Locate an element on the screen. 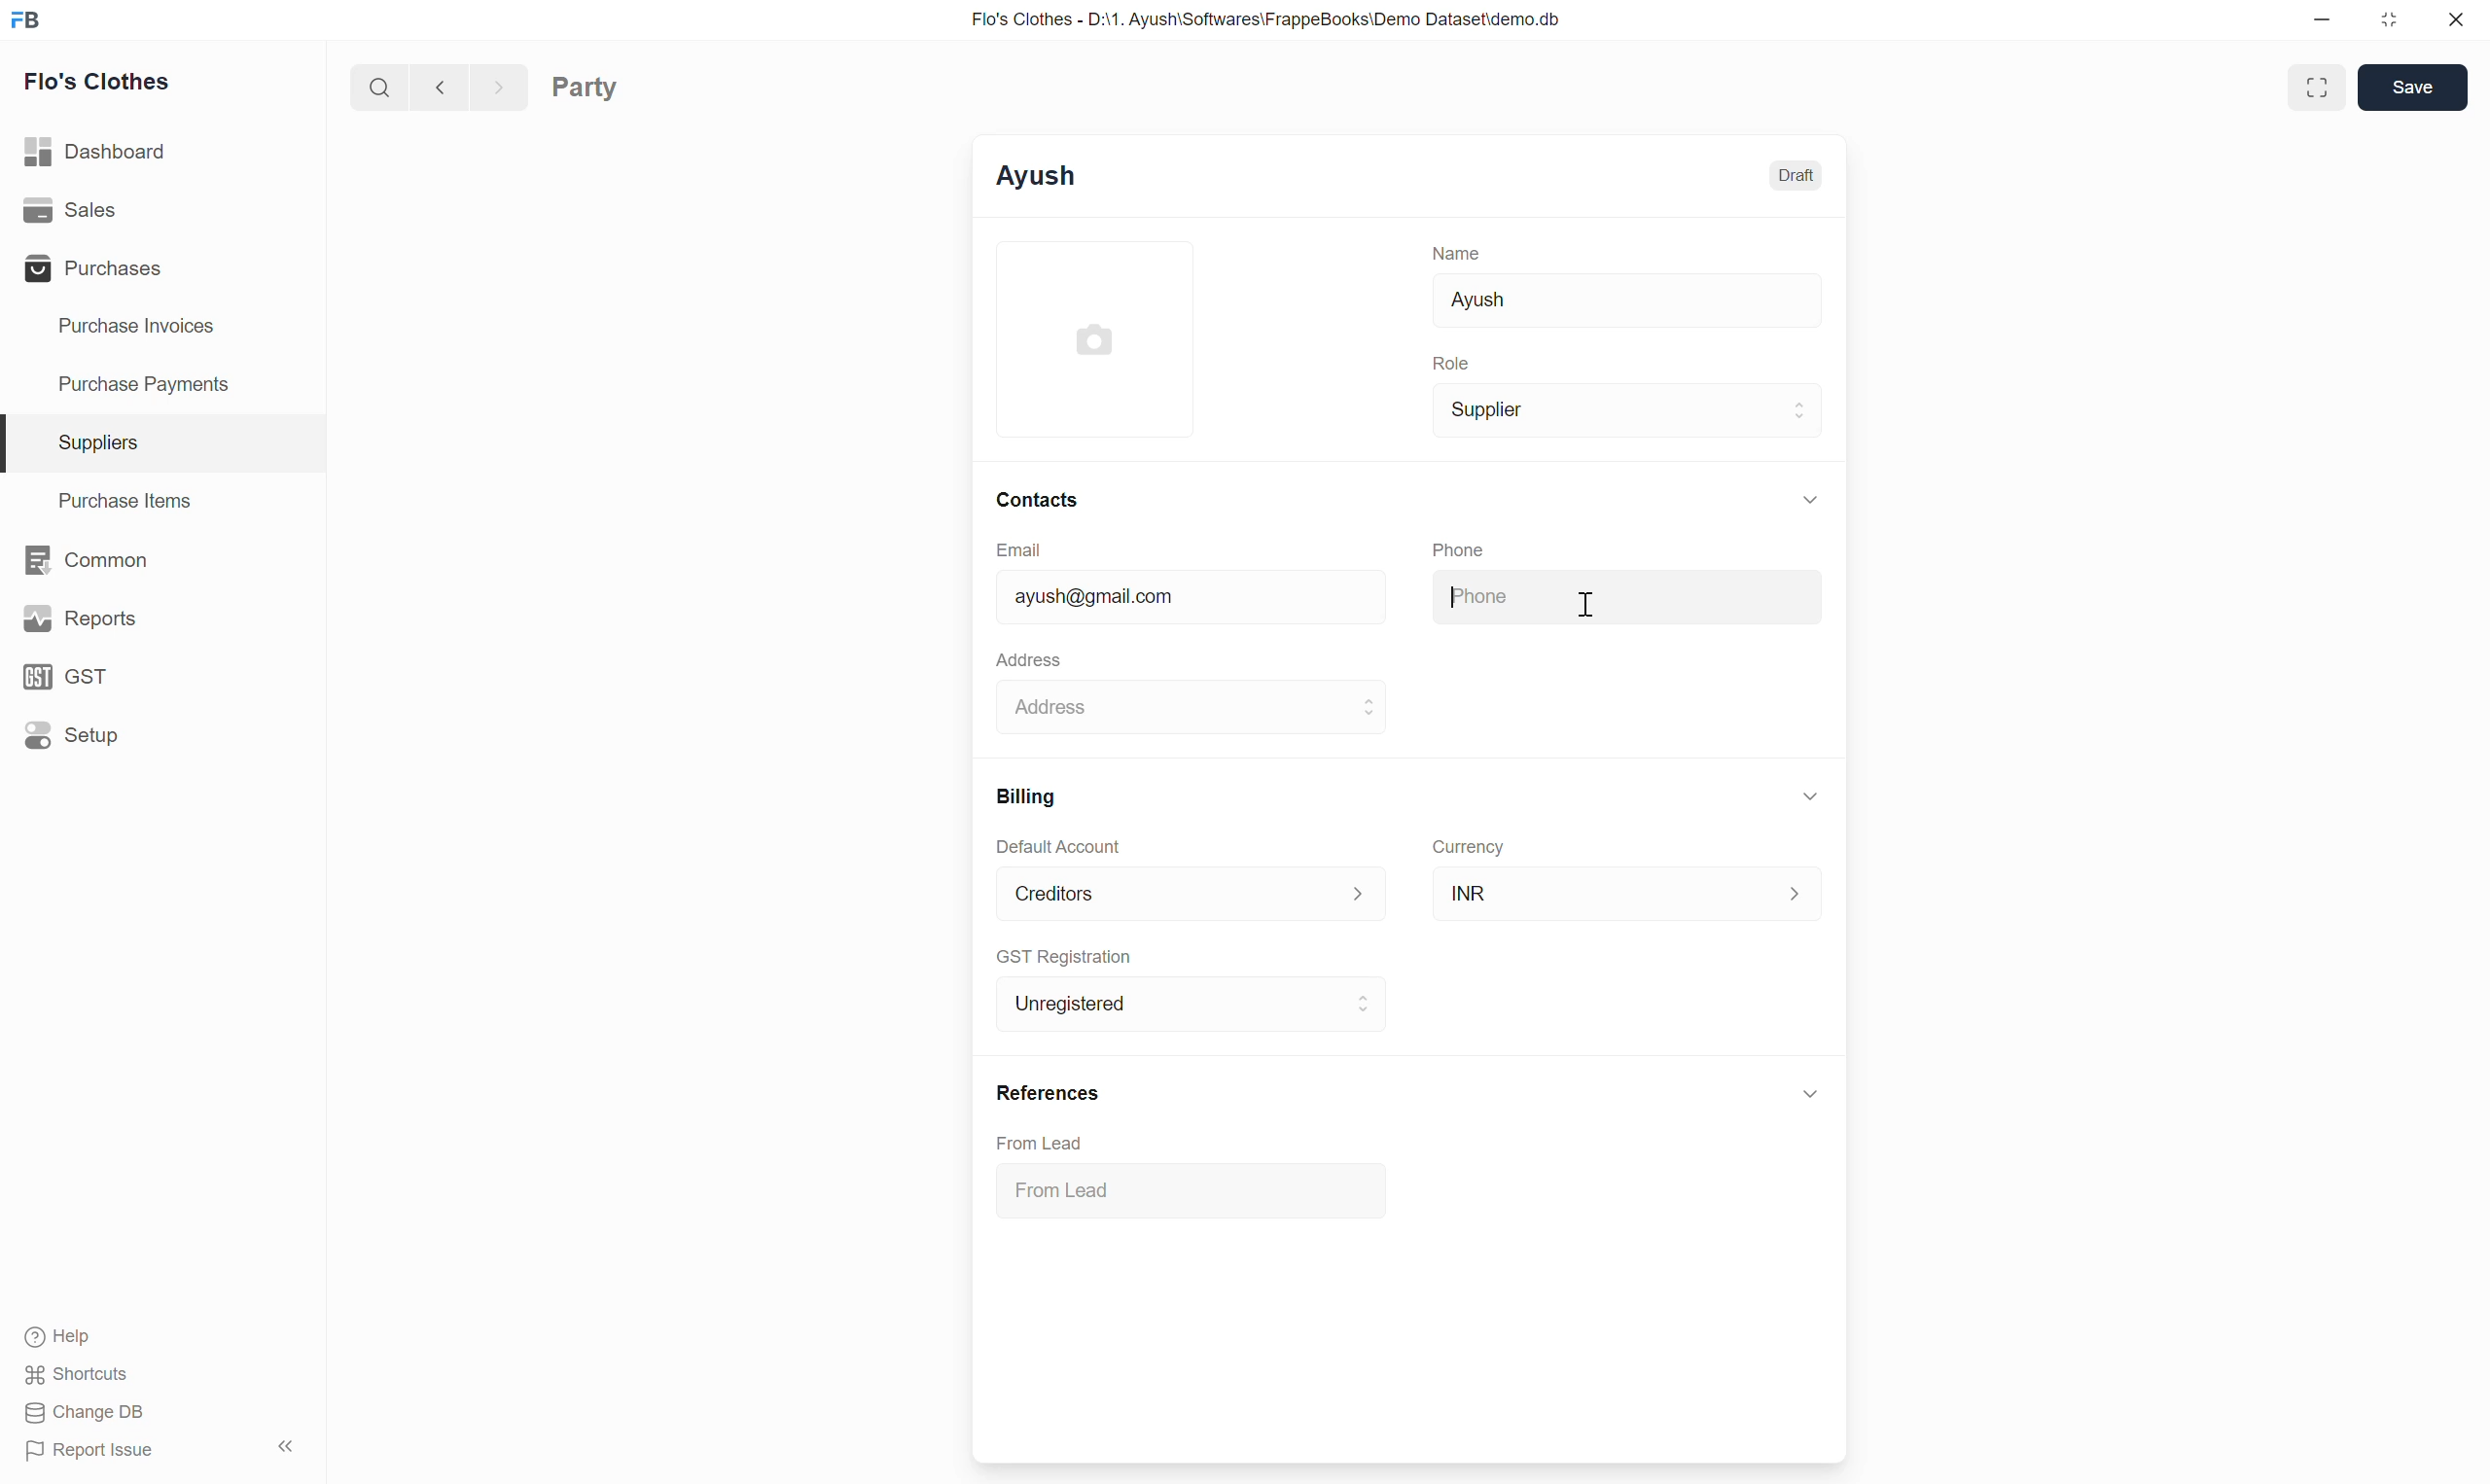  Collapse sidebar is located at coordinates (286, 1446).